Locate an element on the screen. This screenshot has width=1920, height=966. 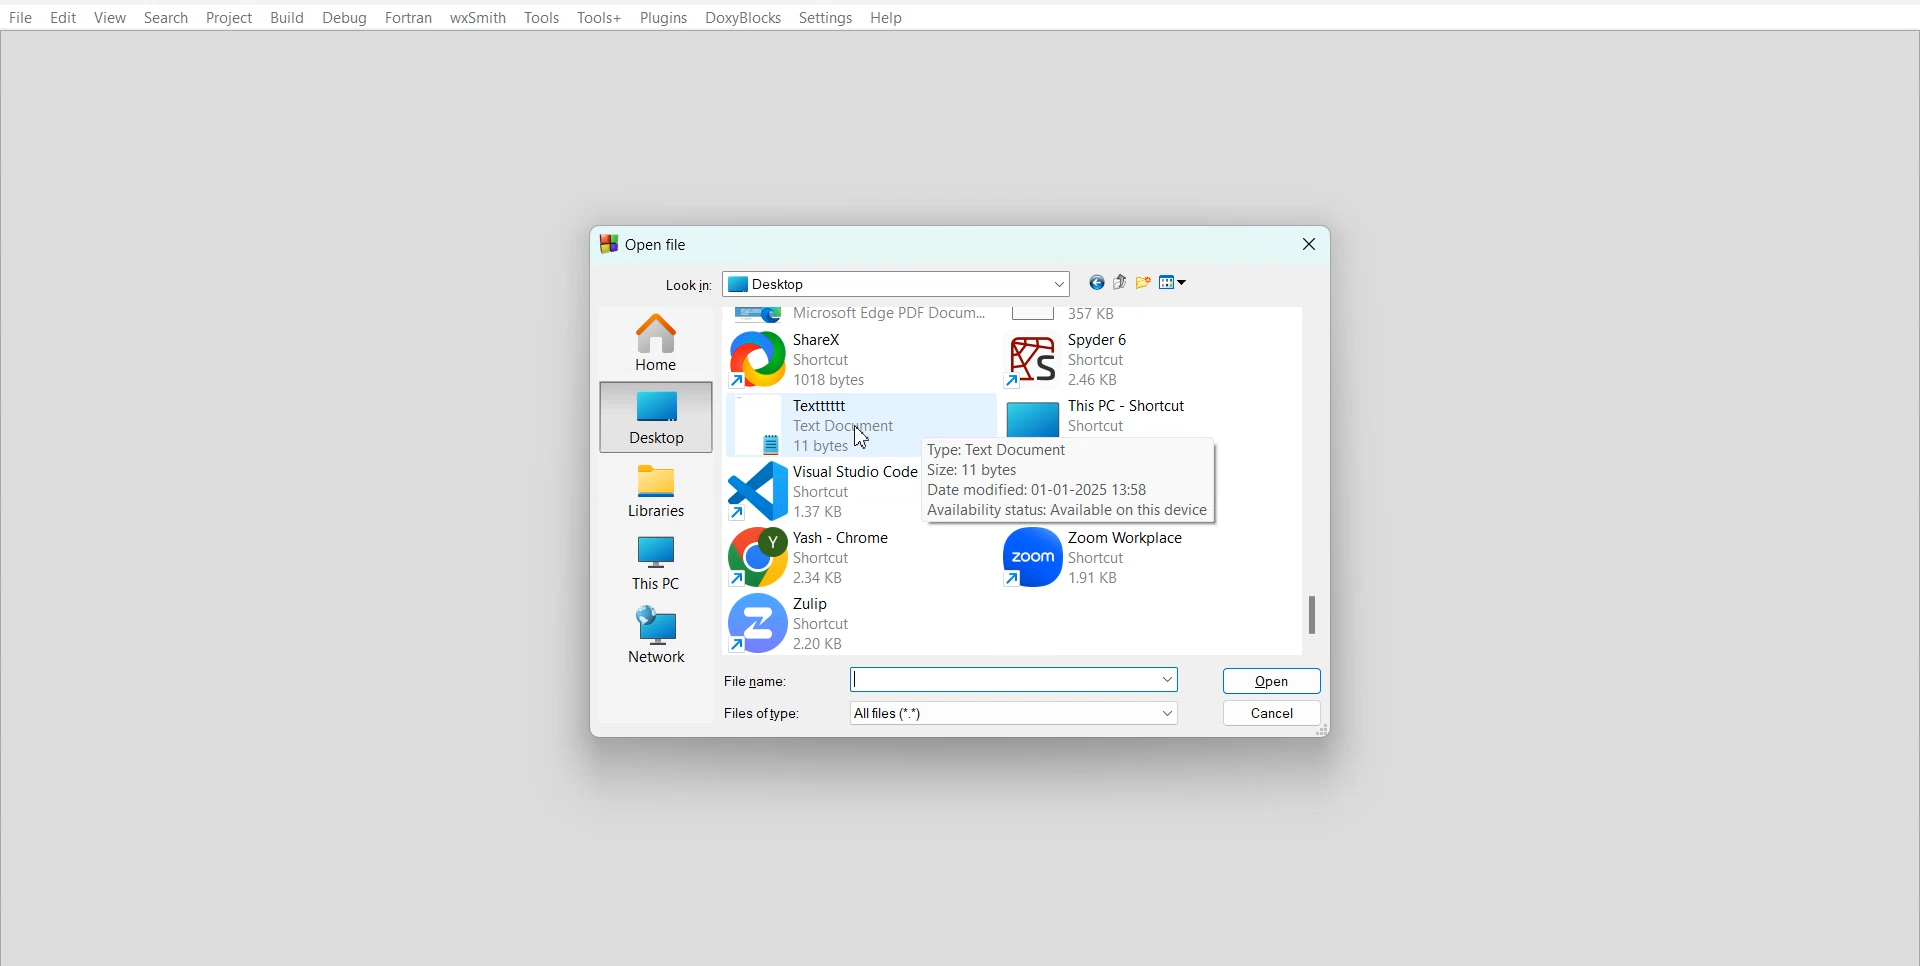
Go back to previous file is located at coordinates (1095, 282).